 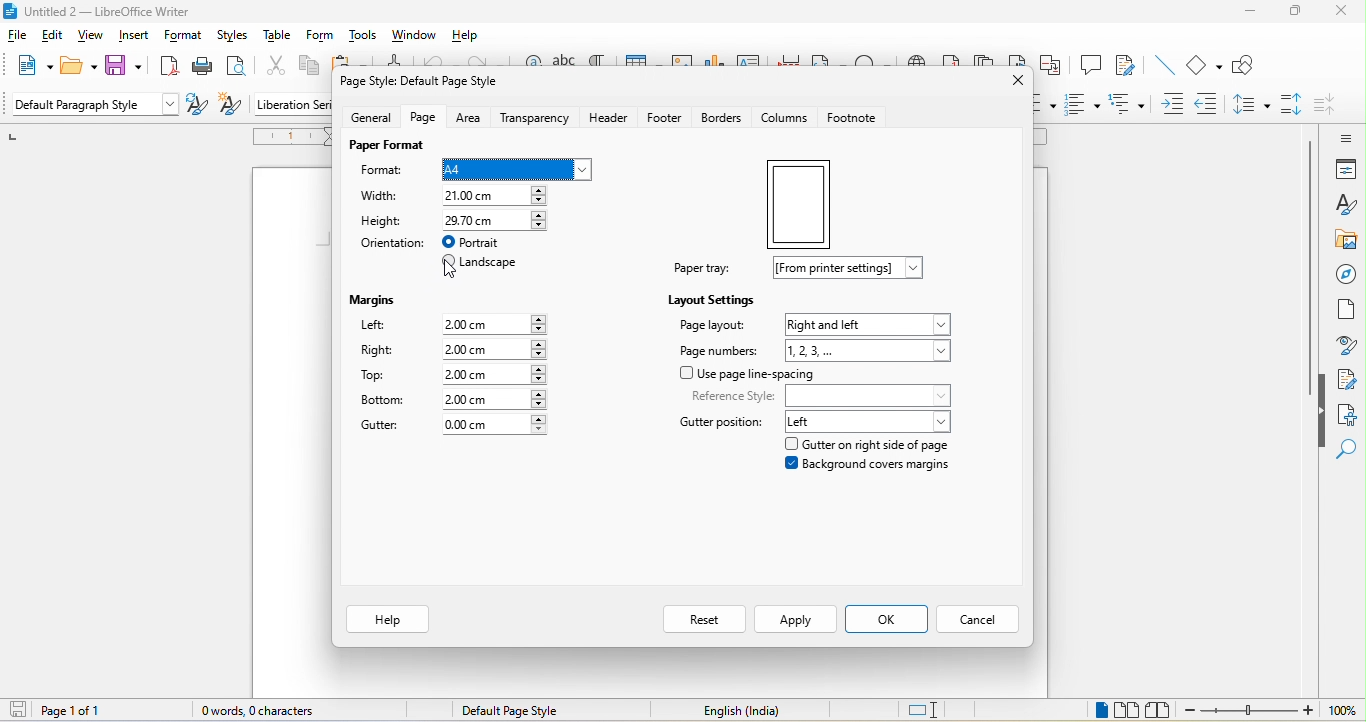 I want to click on window, so click(x=417, y=36).